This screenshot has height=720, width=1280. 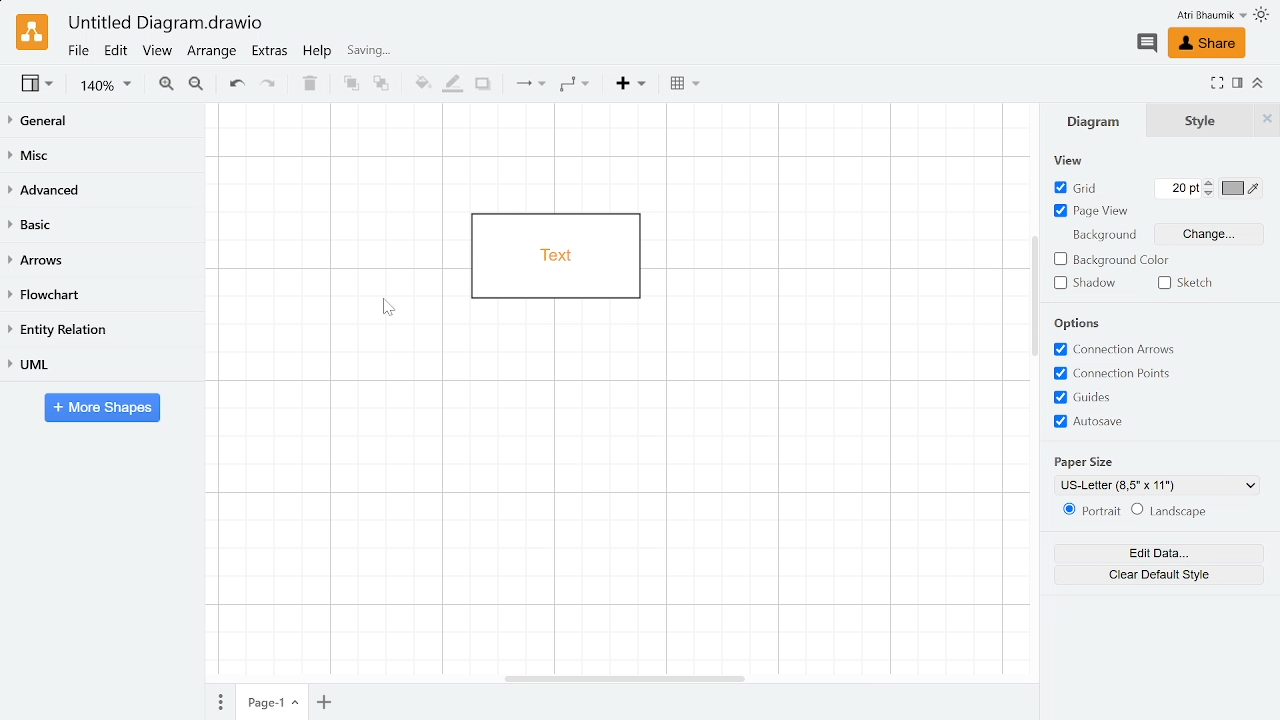 I want to click on More shapes, so click(x=102, y=409).